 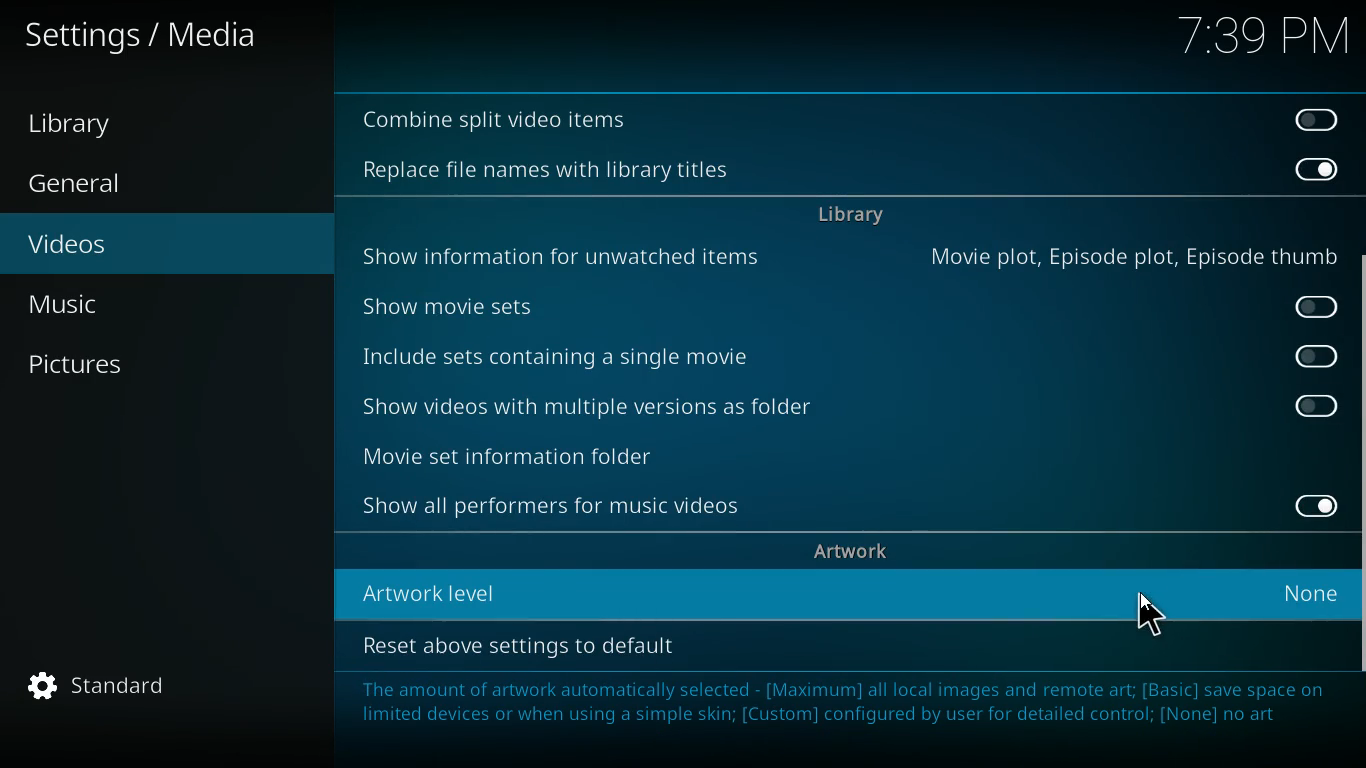 I want to click on off, so click(x=1320, y=306).